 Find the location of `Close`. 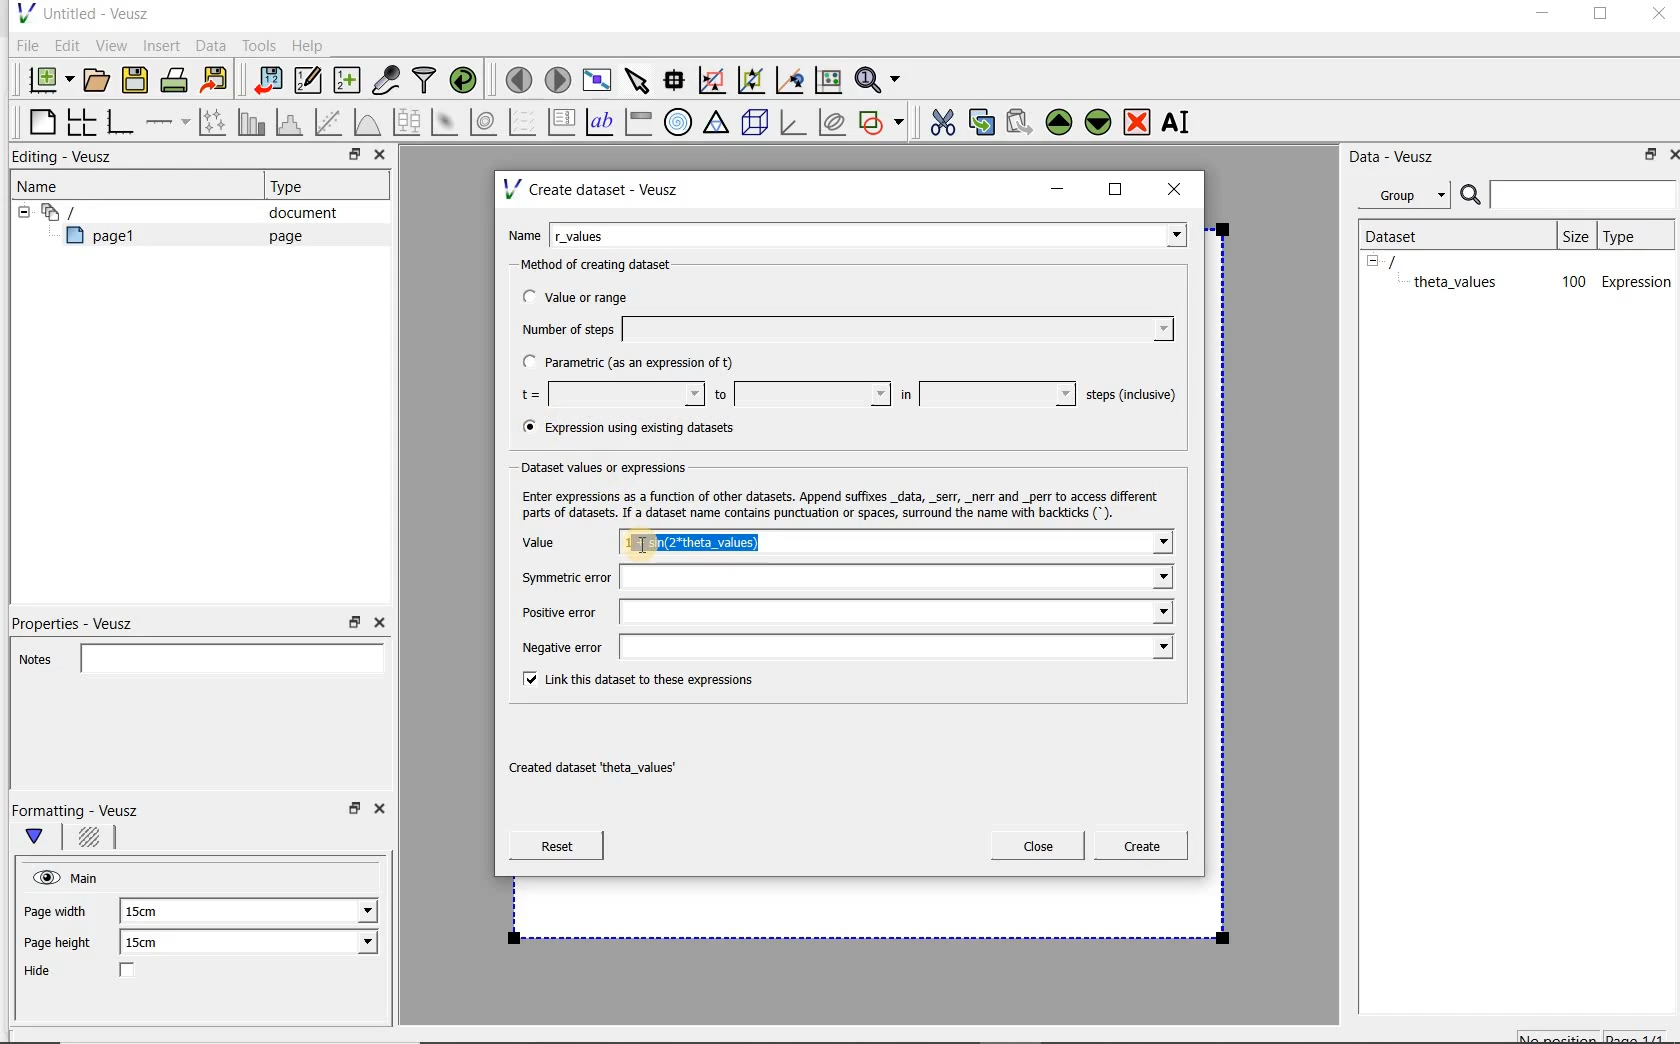

Close is located at coordinates (1670, 153).